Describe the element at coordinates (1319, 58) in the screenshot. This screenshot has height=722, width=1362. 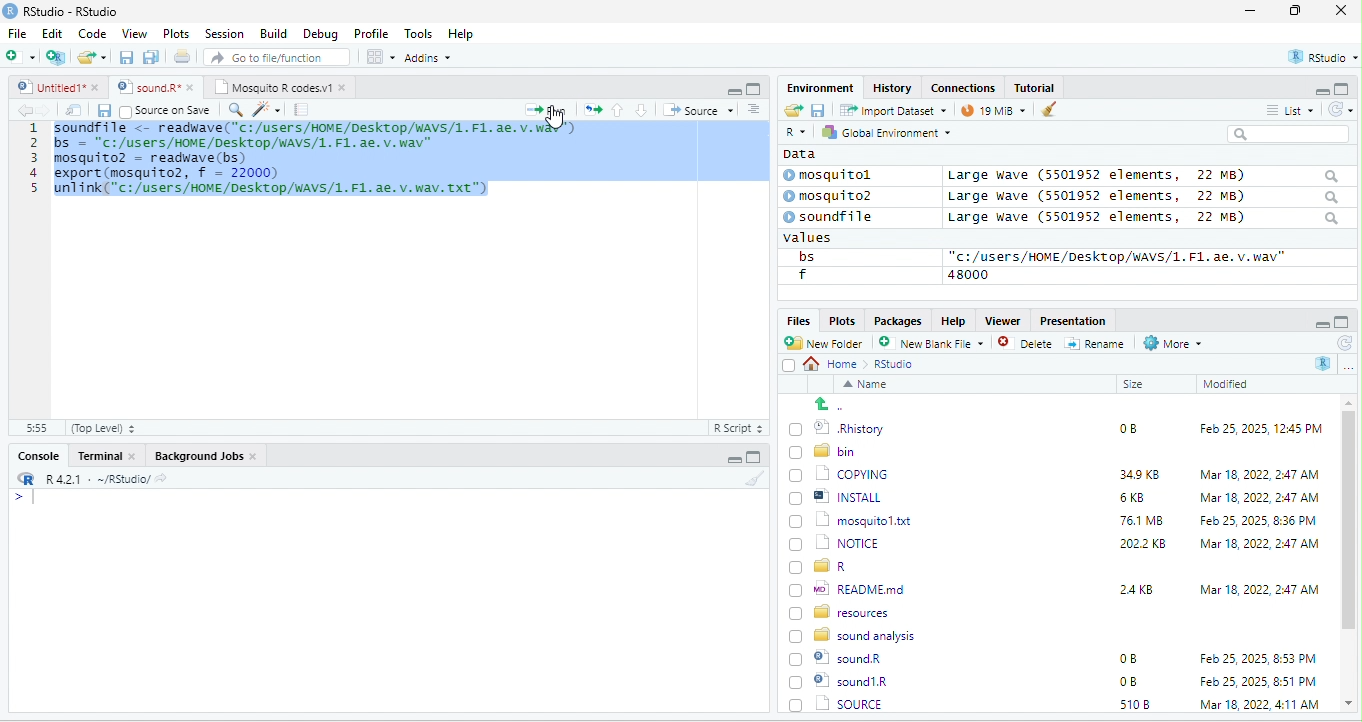
I see `rstudio` at that location.